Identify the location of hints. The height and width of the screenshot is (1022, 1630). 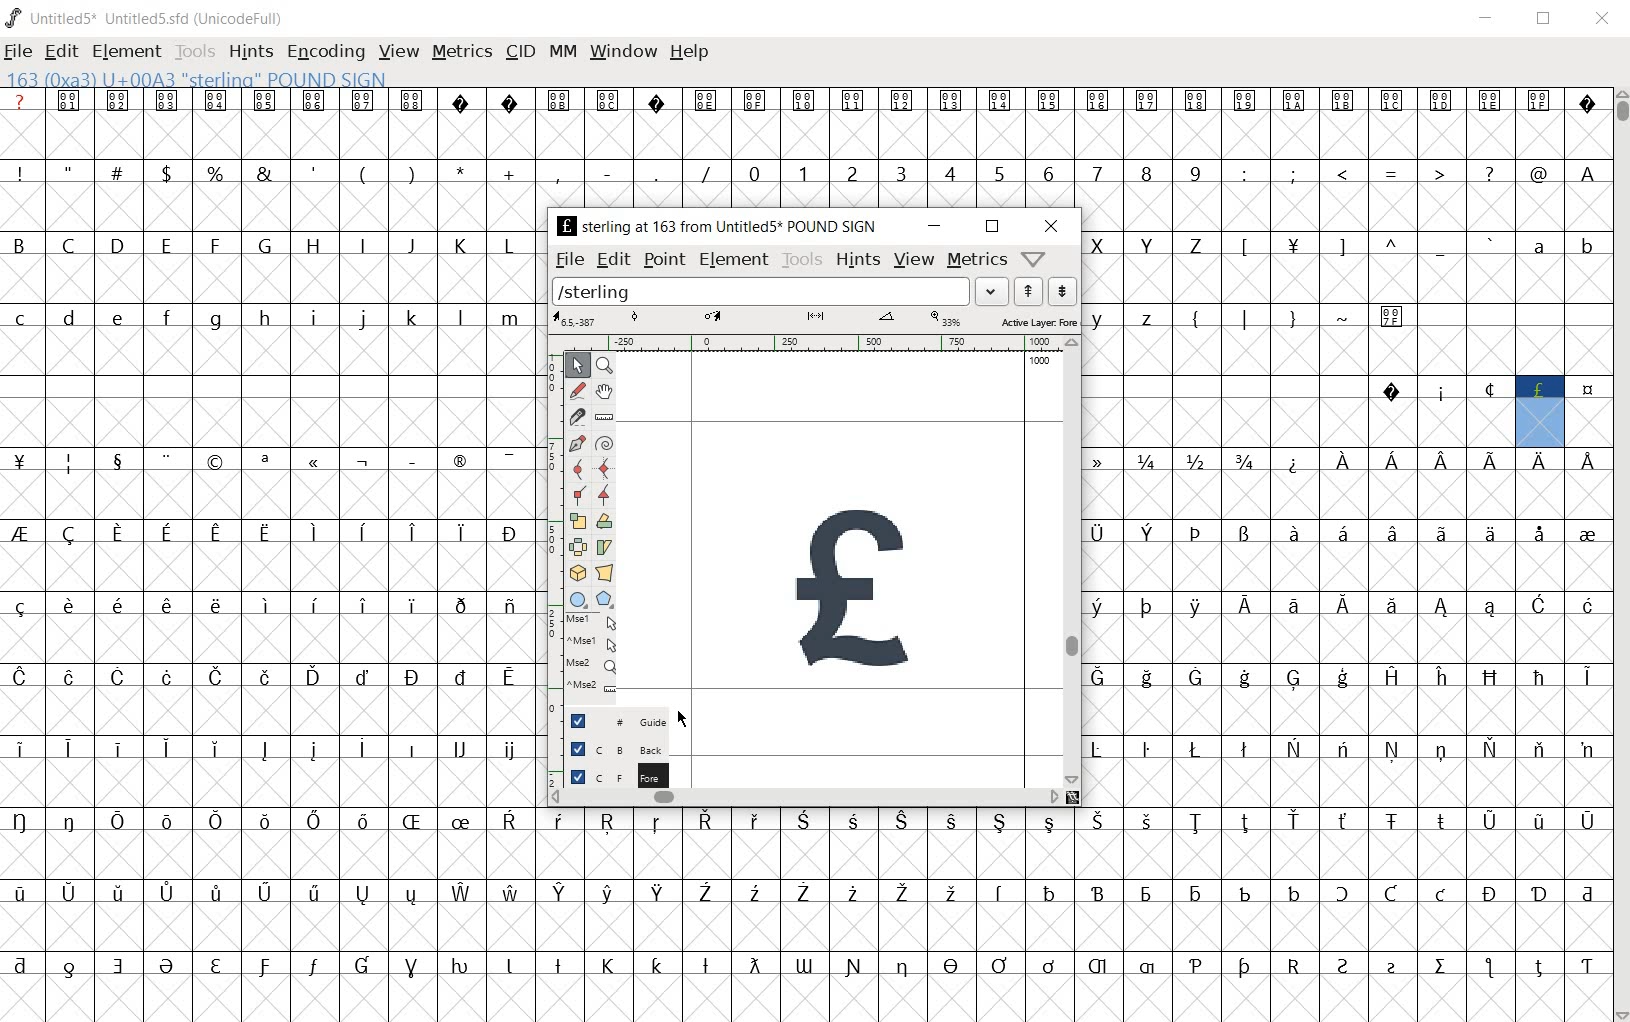
(858, 258).